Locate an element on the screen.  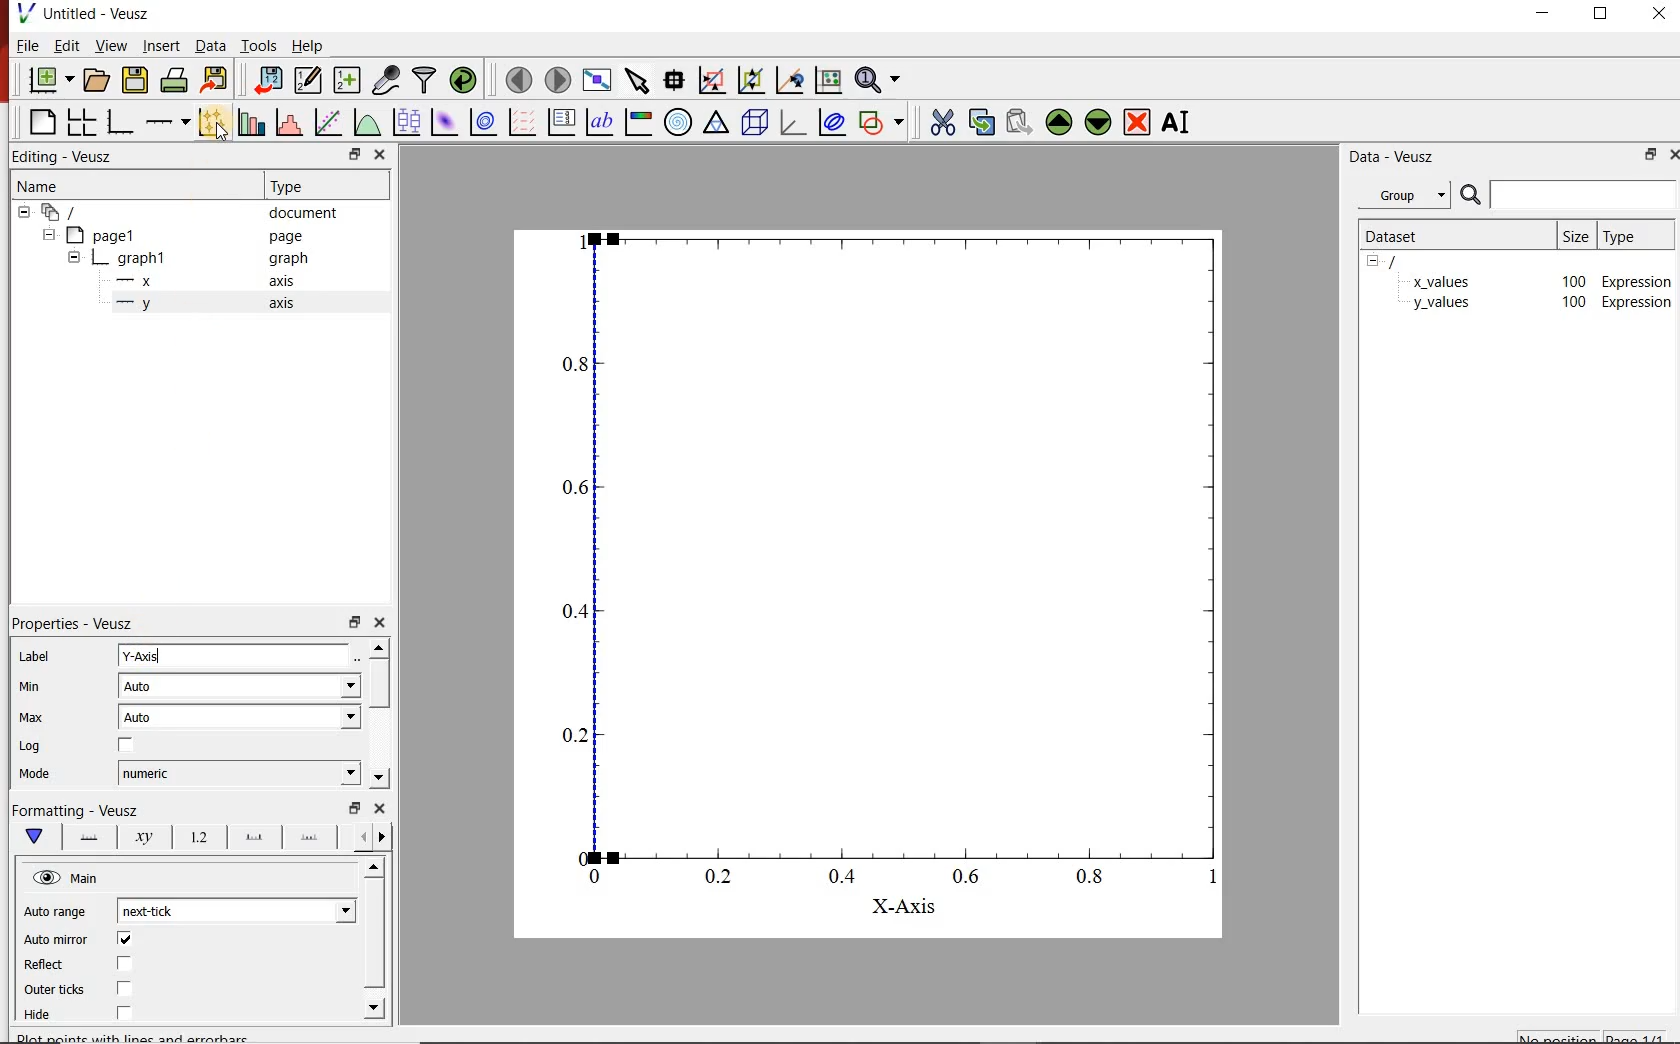
restore down is located at coordinates (353, 153).